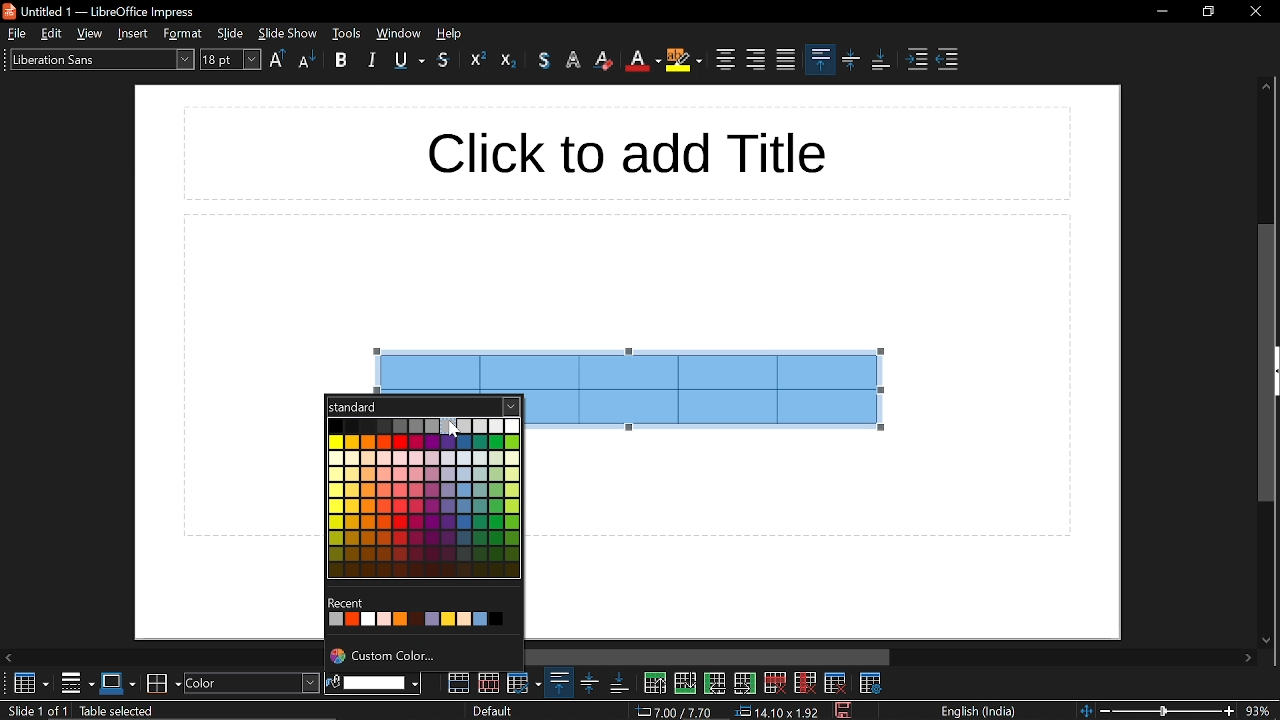 This screenshot has height=720, width=1280. Describe the element at coordinates (423, 406) in the screenshot. I see `Color type` at that location.